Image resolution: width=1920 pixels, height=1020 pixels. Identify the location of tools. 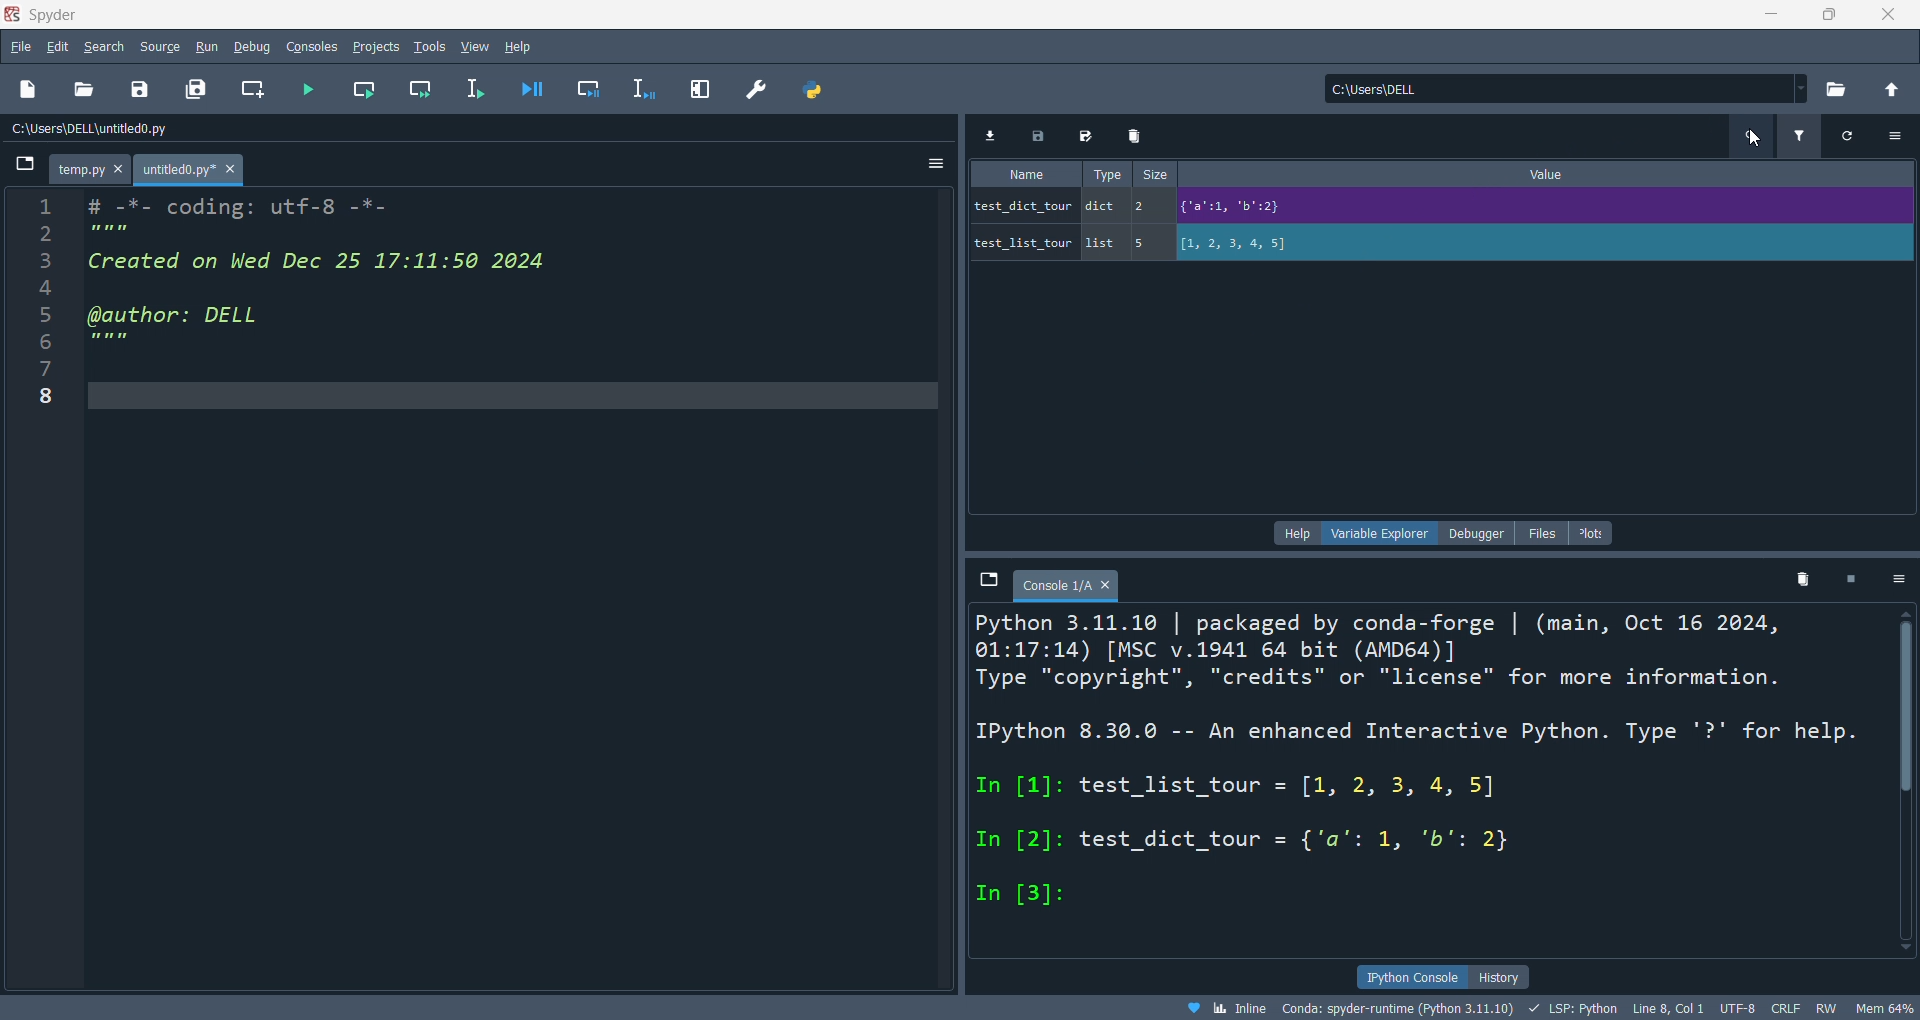
(424, 44).